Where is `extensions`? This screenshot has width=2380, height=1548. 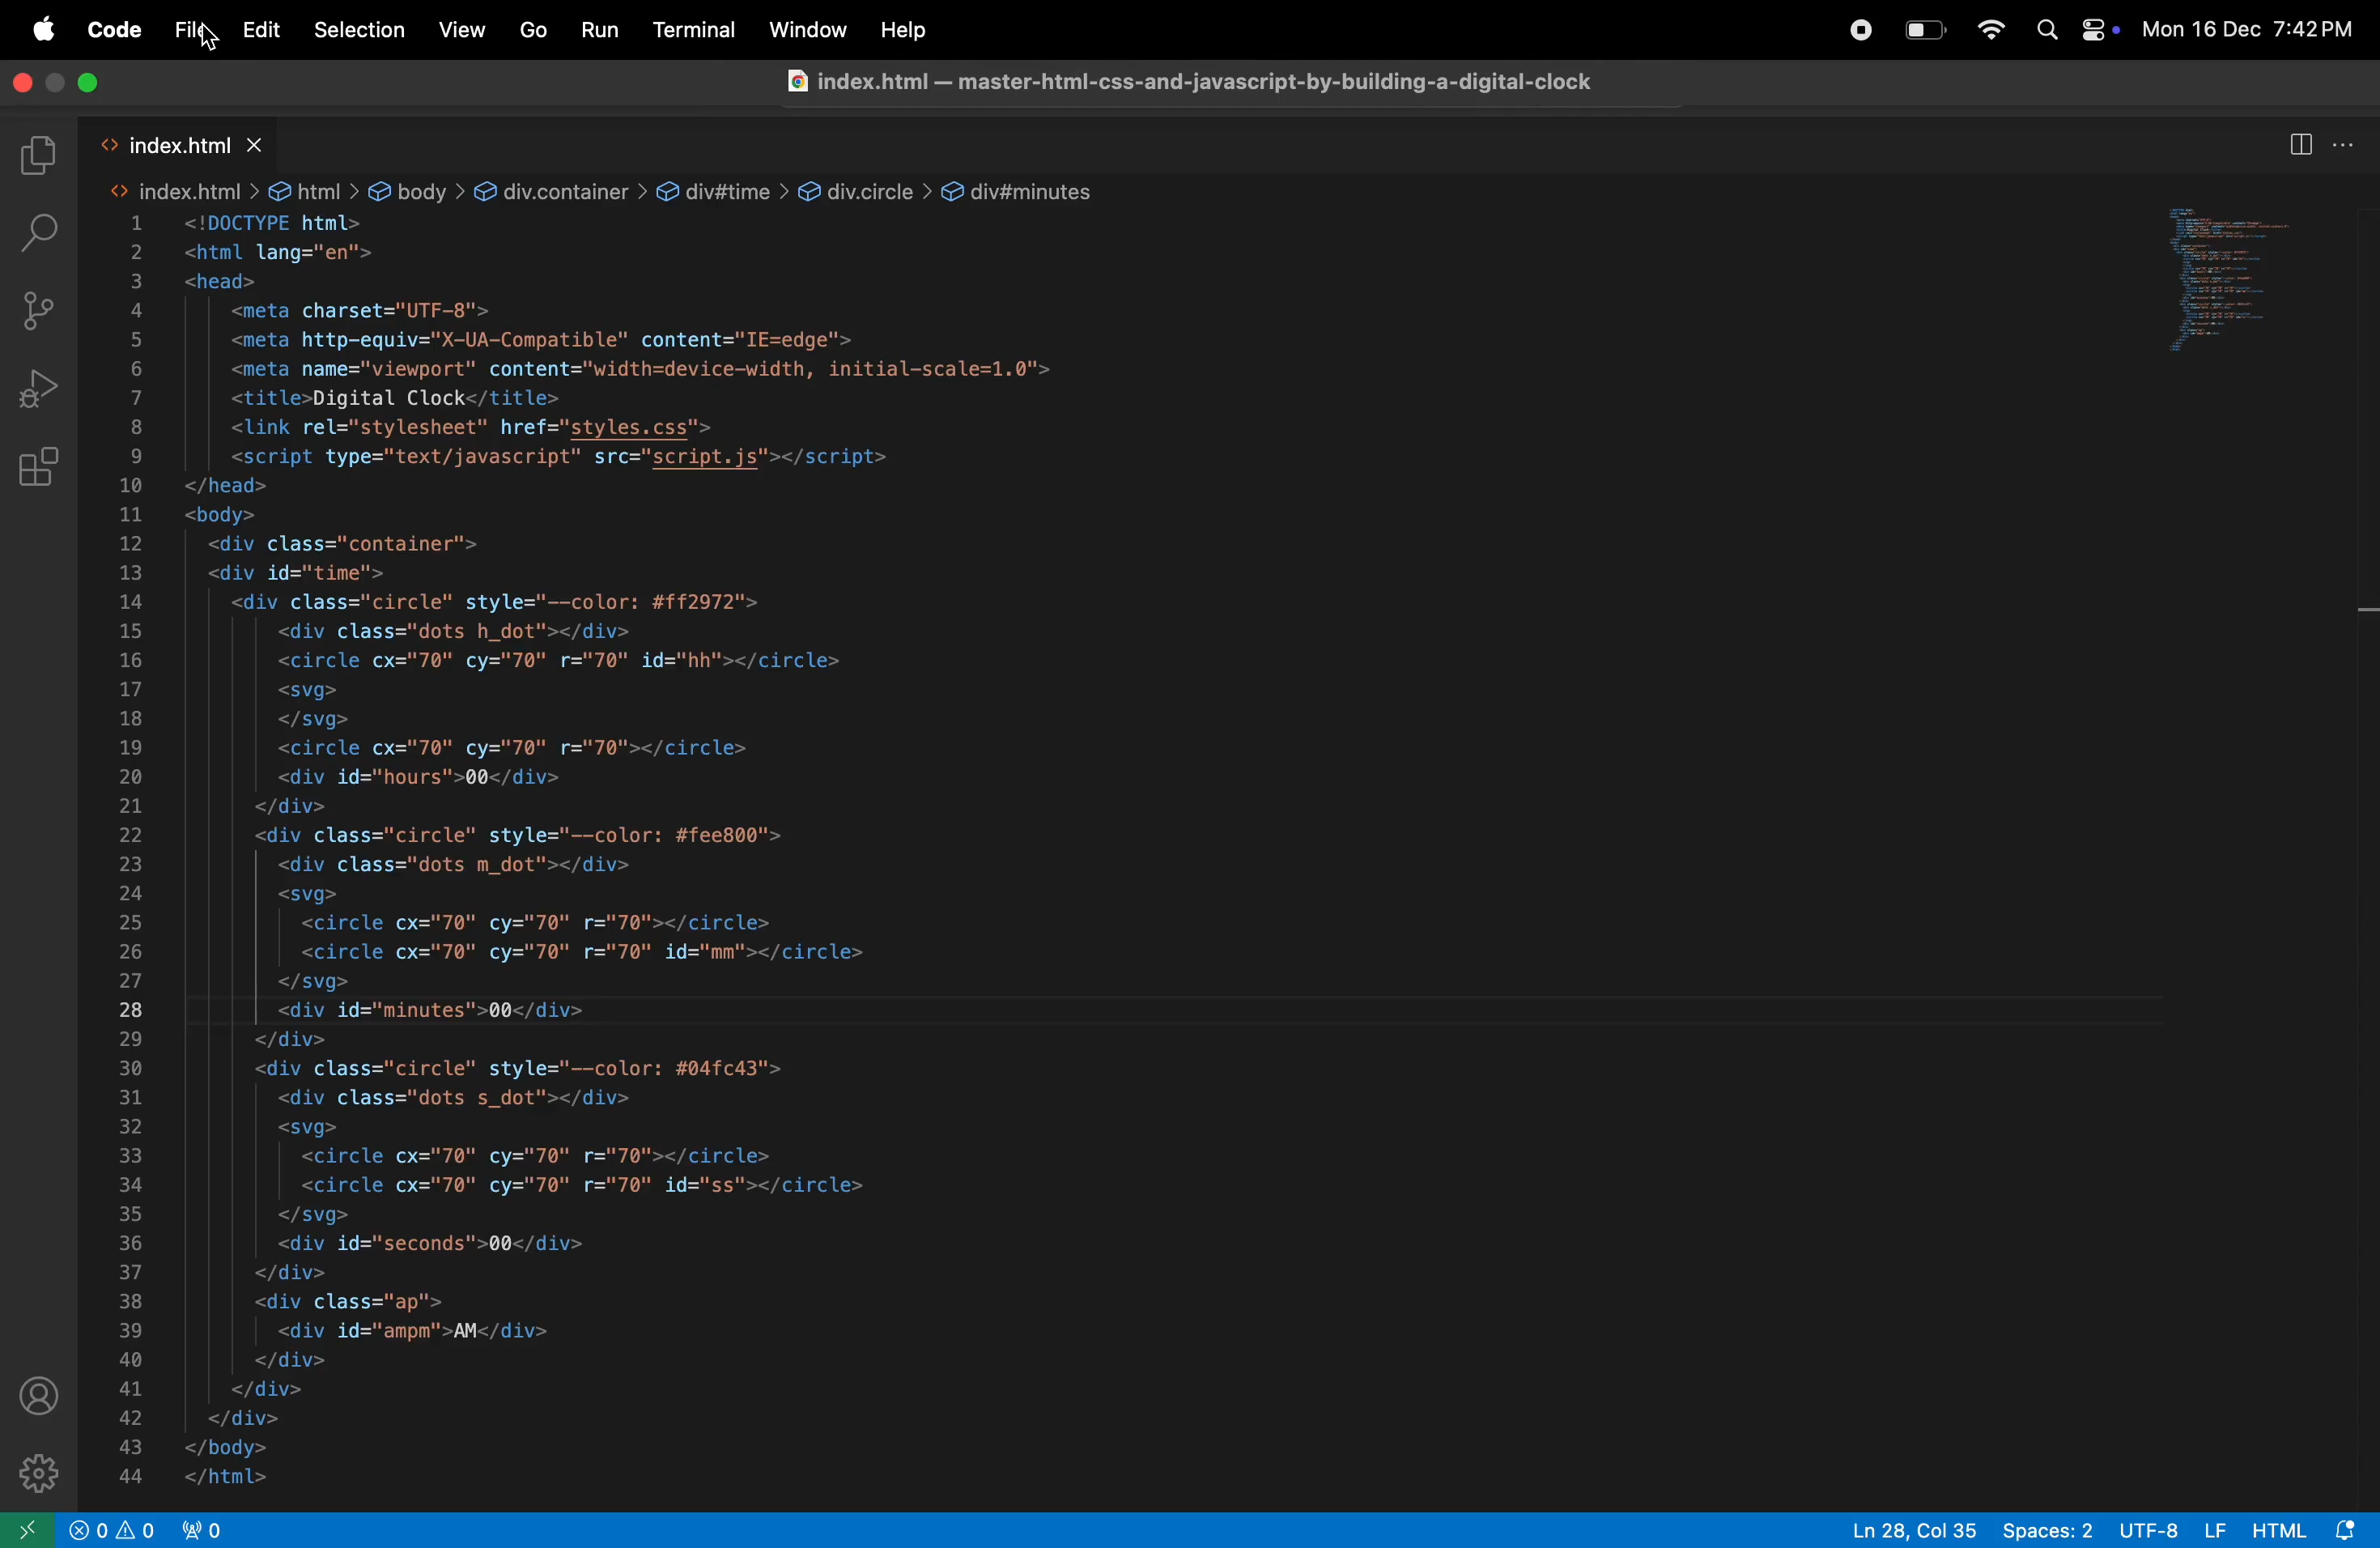 extensions is located at coordinates (40, 468).